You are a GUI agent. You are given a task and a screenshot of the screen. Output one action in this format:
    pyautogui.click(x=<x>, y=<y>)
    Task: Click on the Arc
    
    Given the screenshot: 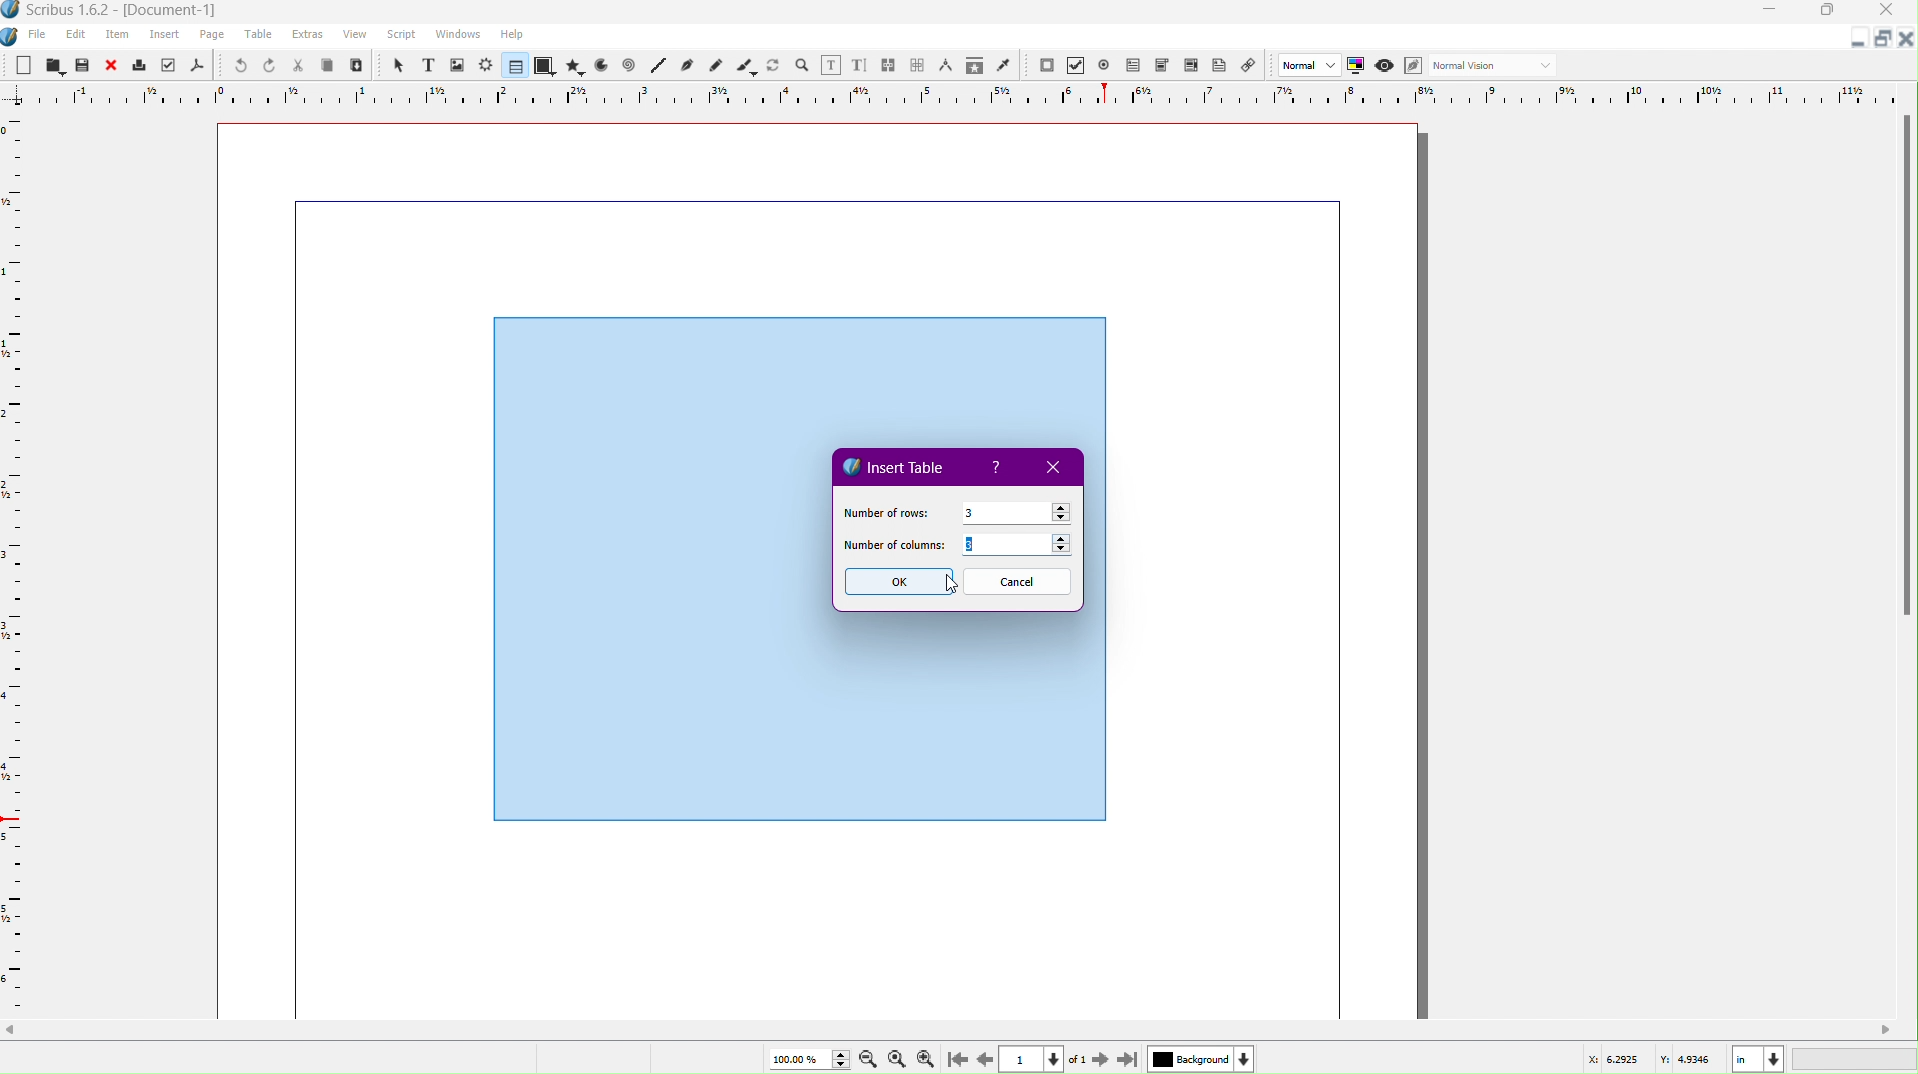 What is the action you would take?
    pyautogui.click(x=601, y=67)
    